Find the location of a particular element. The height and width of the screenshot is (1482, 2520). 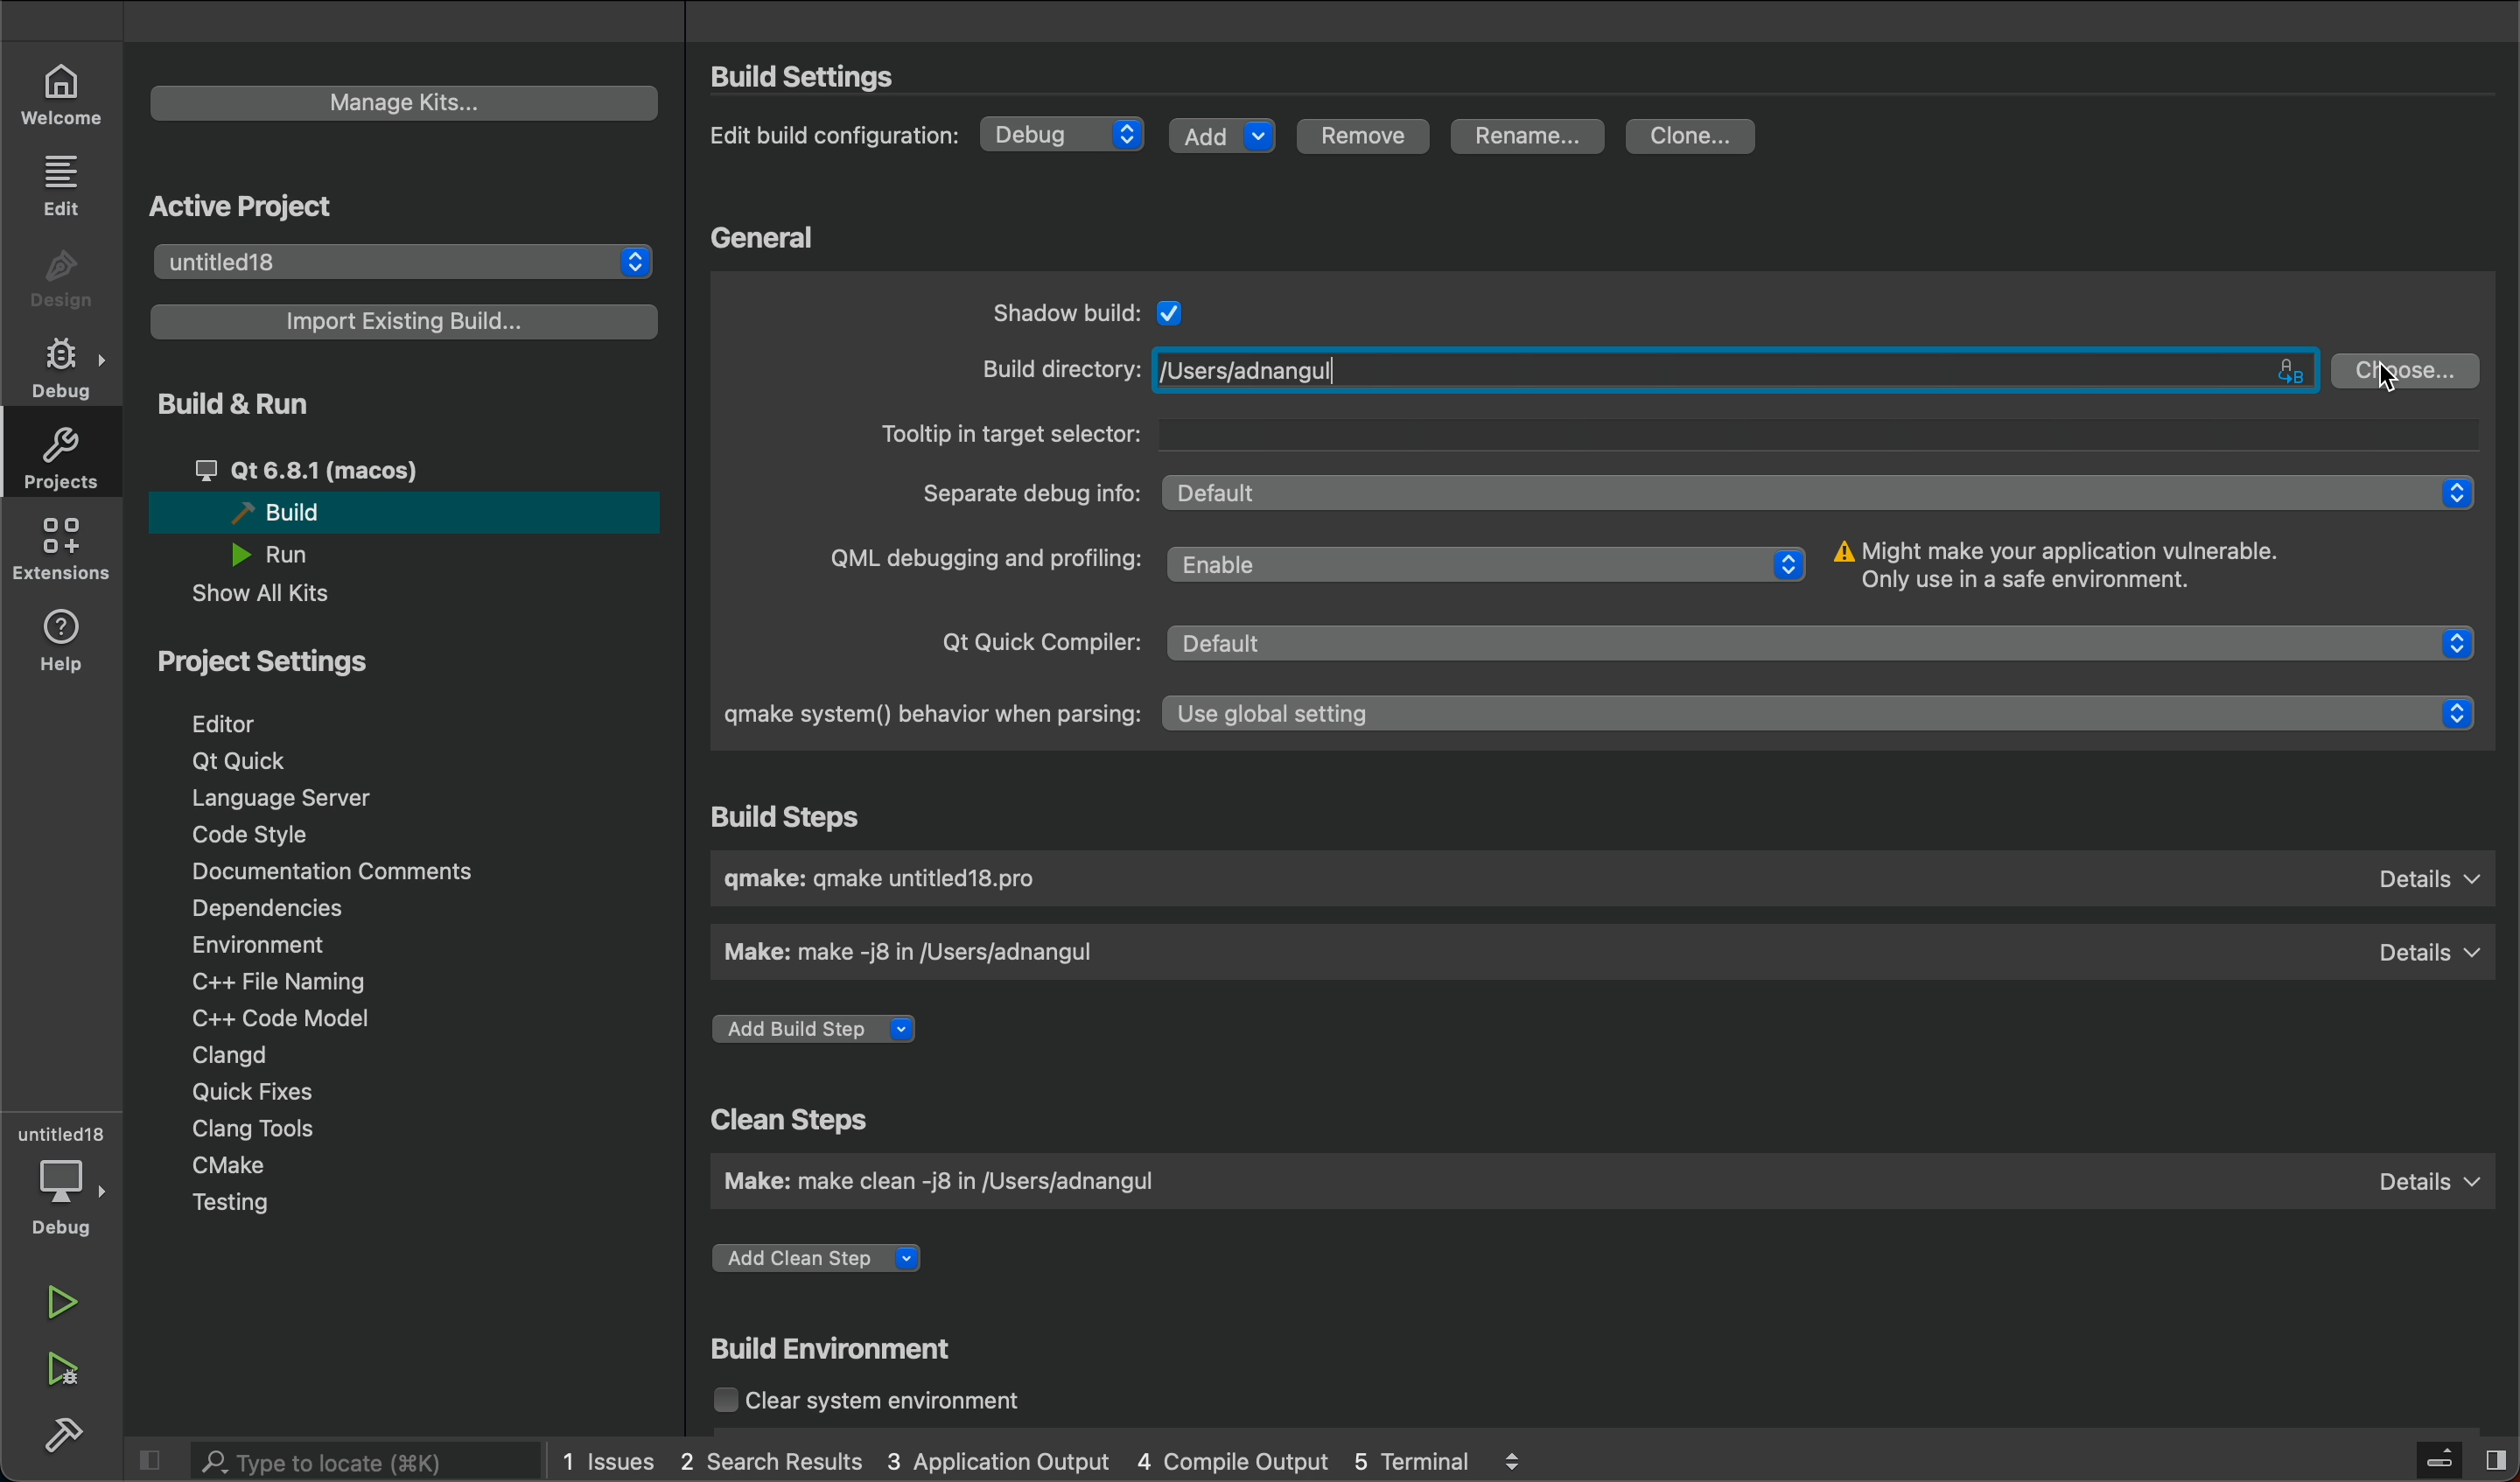

Default is located at coordinates (1827, 492).